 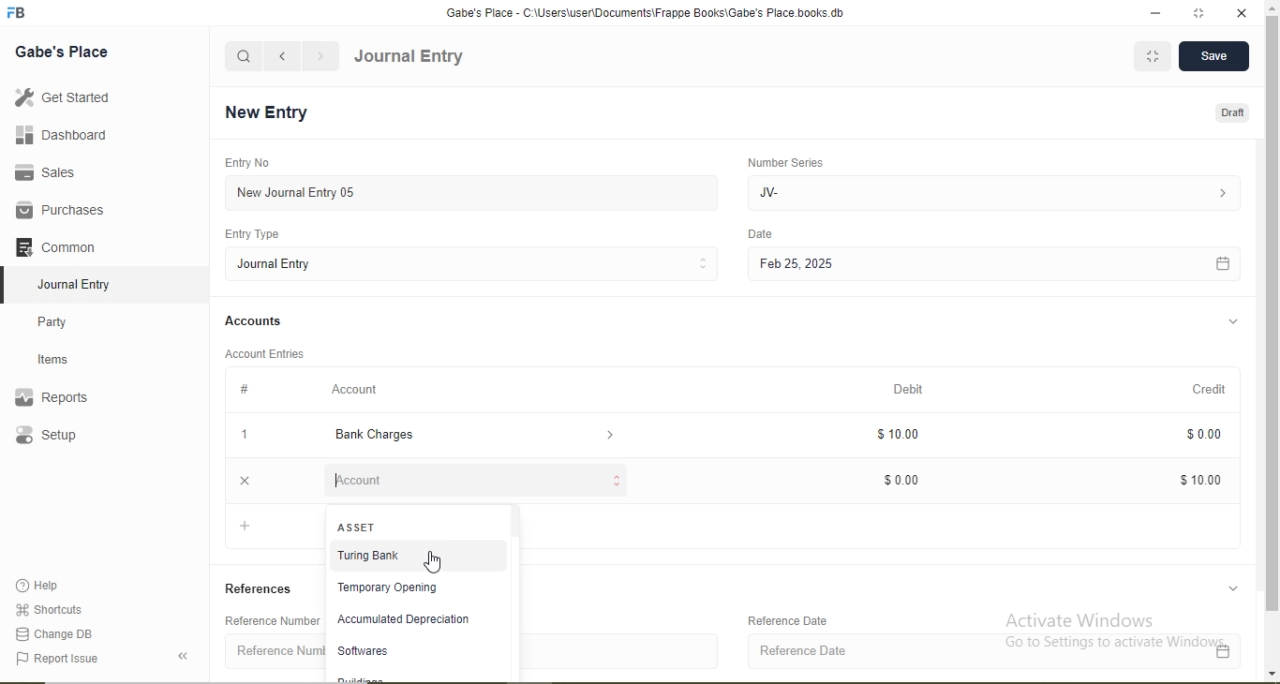 What do you see at coordinates (1150, 59) in the screenshot?
I see `MINIMIZE WINDOW` at bounding box center [1150, 59].